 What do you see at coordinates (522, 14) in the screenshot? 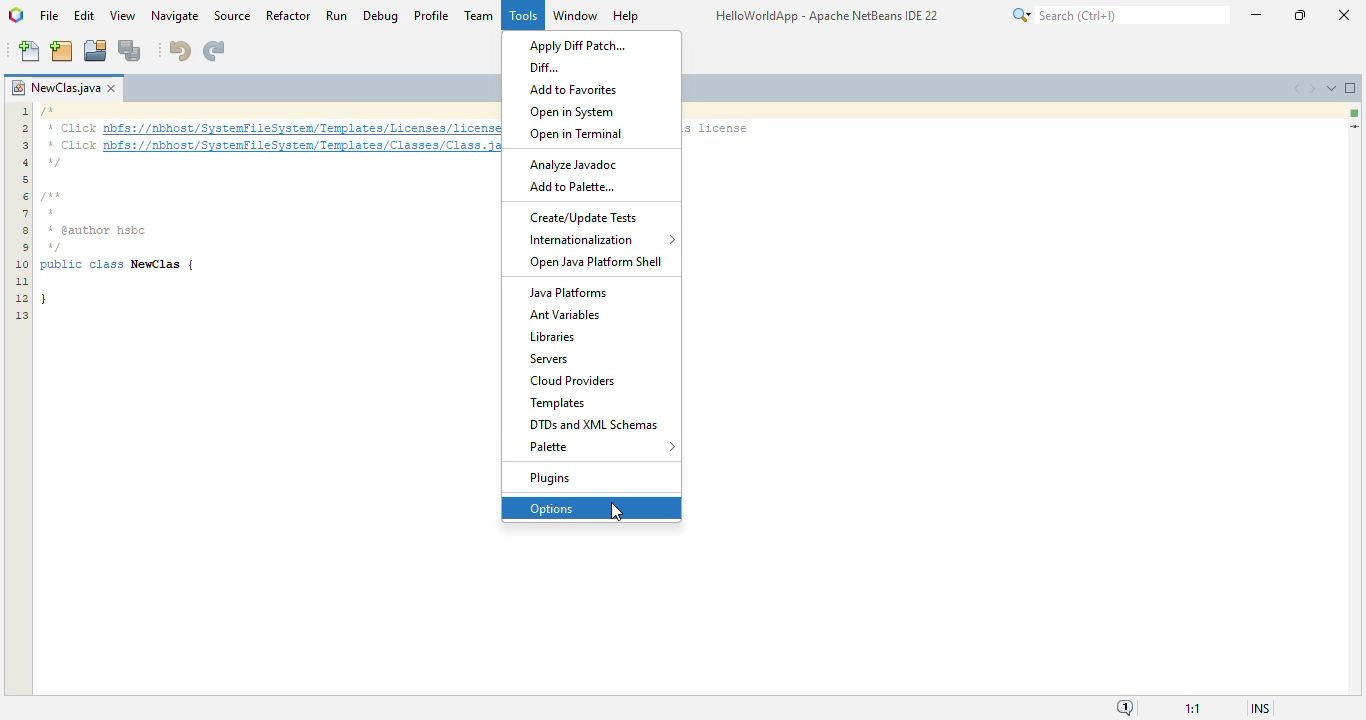
I see `tools` at bounding box center [522, 14].